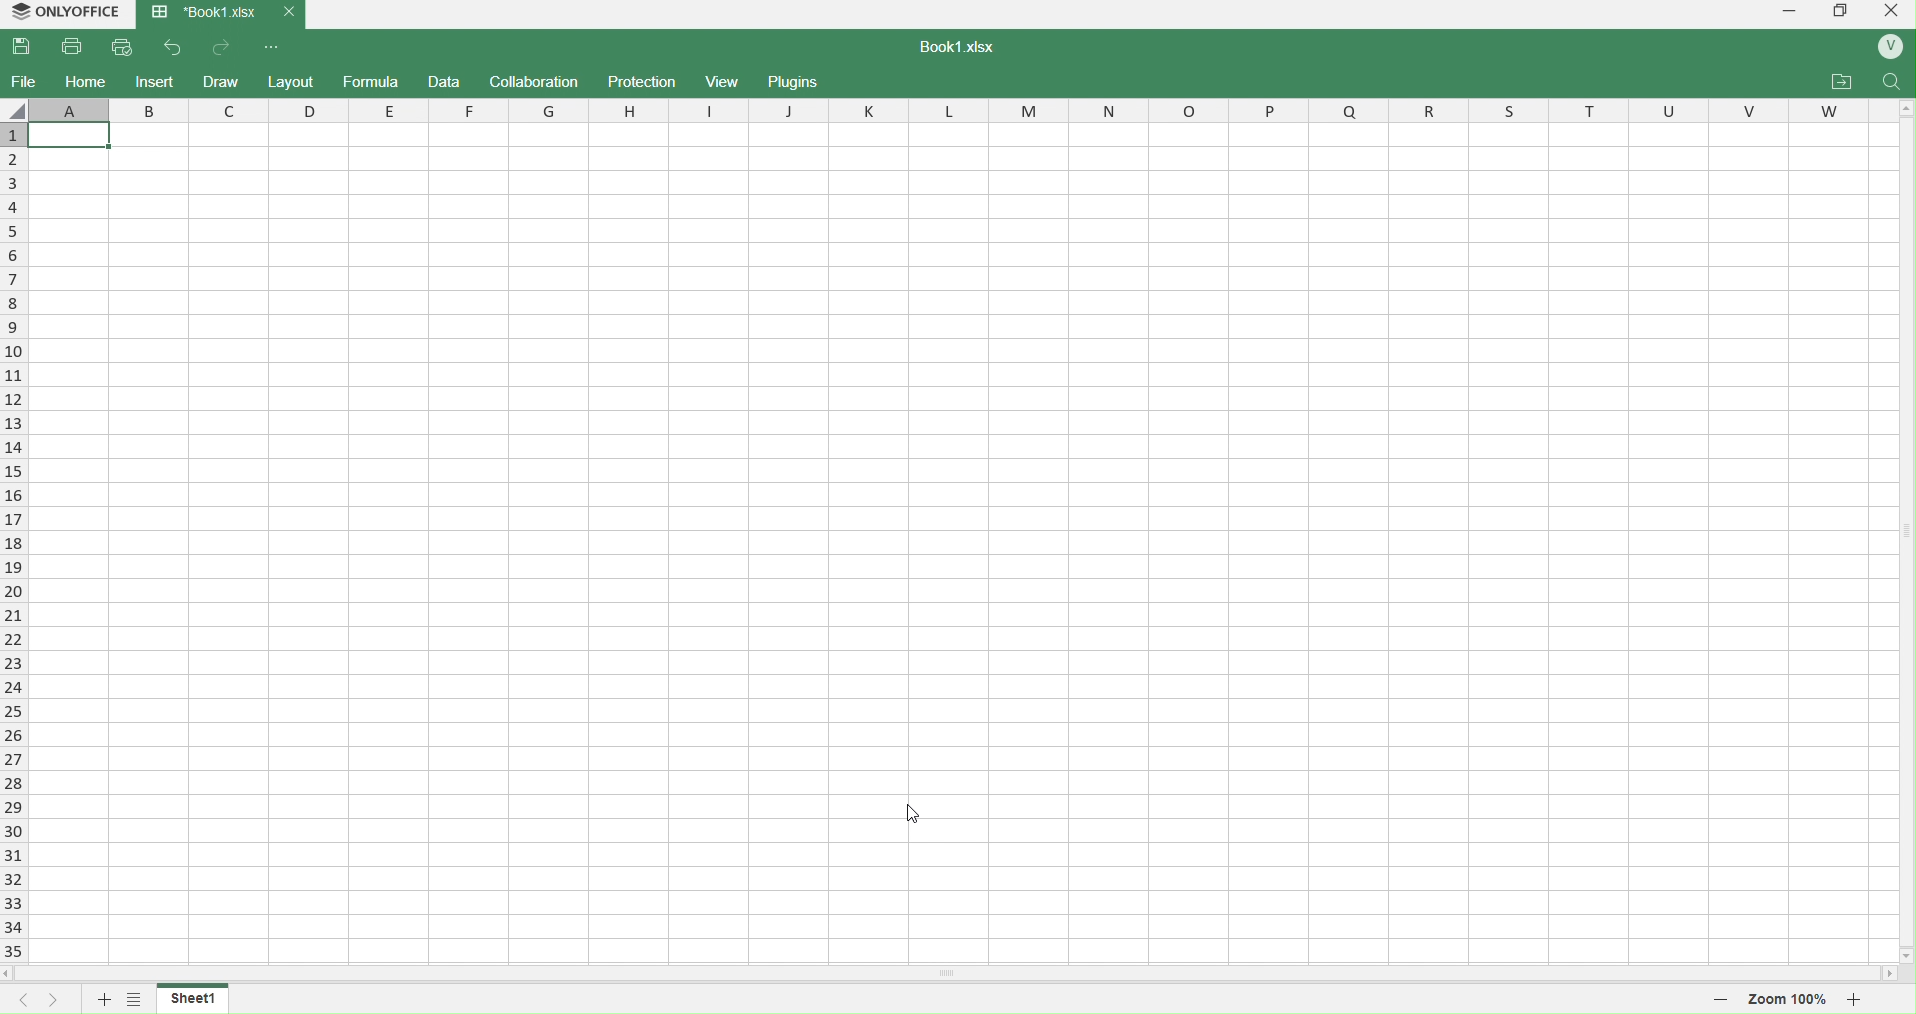 The image size is (1916, 1014). What do you see at coordinates (74, 46) in the screenshot?
I see `print` at bounding box center [74, 46].